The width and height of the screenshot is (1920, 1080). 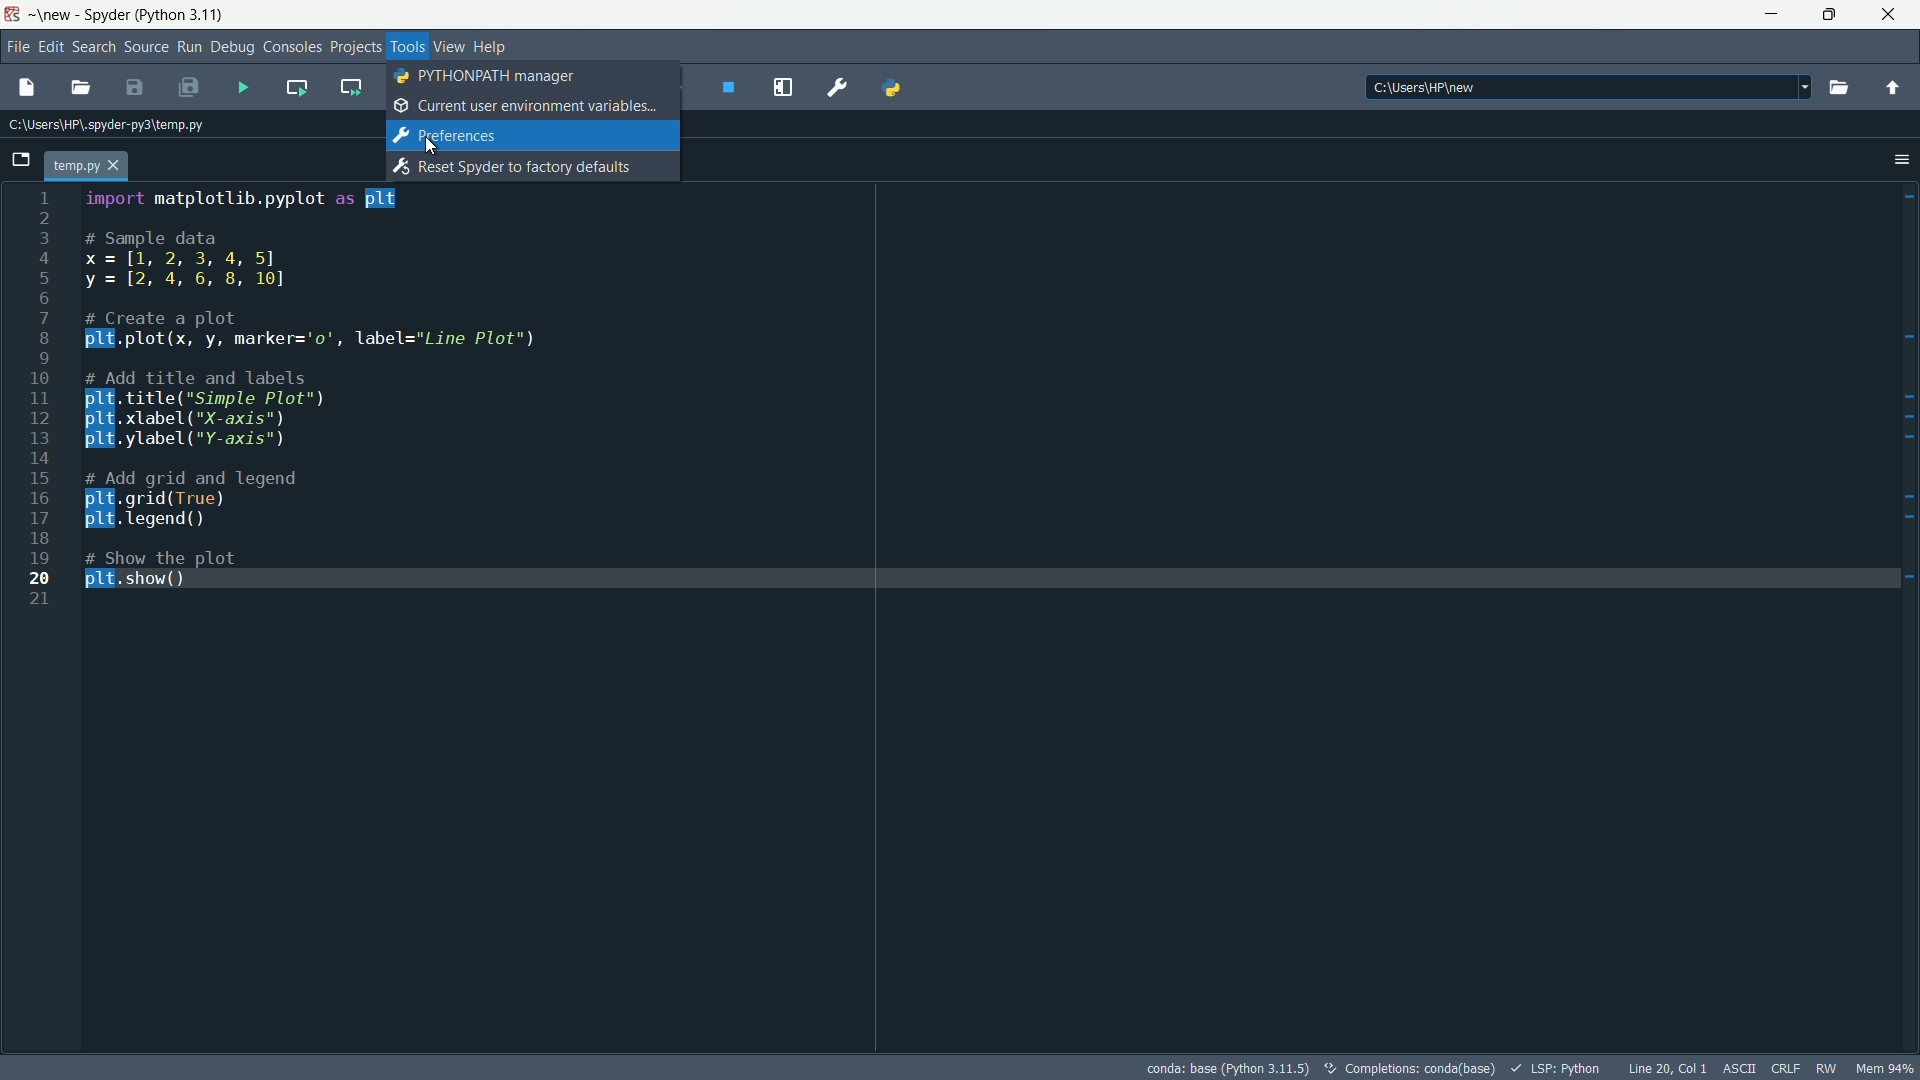 What do you see at coordinates (1785, 1068) in the screenshot?
I see `file eol status` at bounding box center [1785, 1068].